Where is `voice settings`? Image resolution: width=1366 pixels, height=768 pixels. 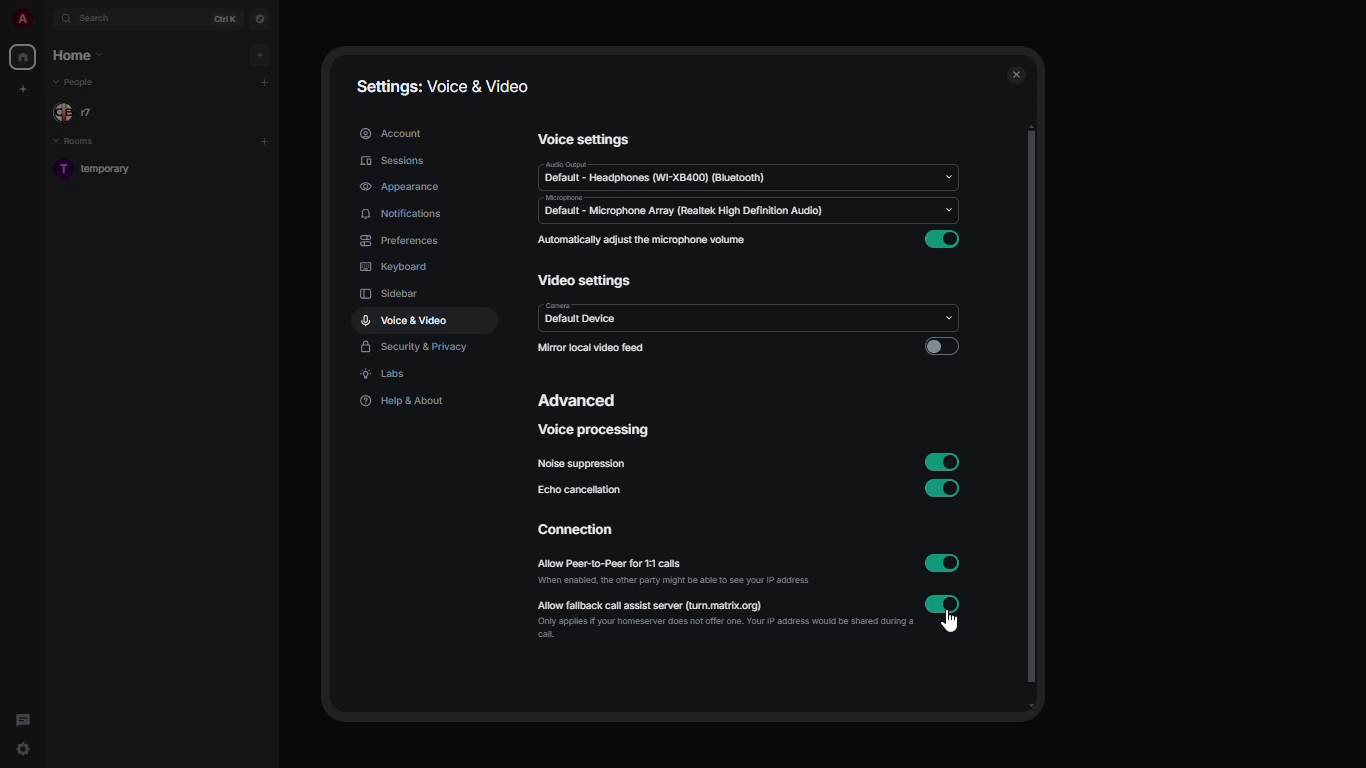
voice settings is located at coordinates (583, 138).